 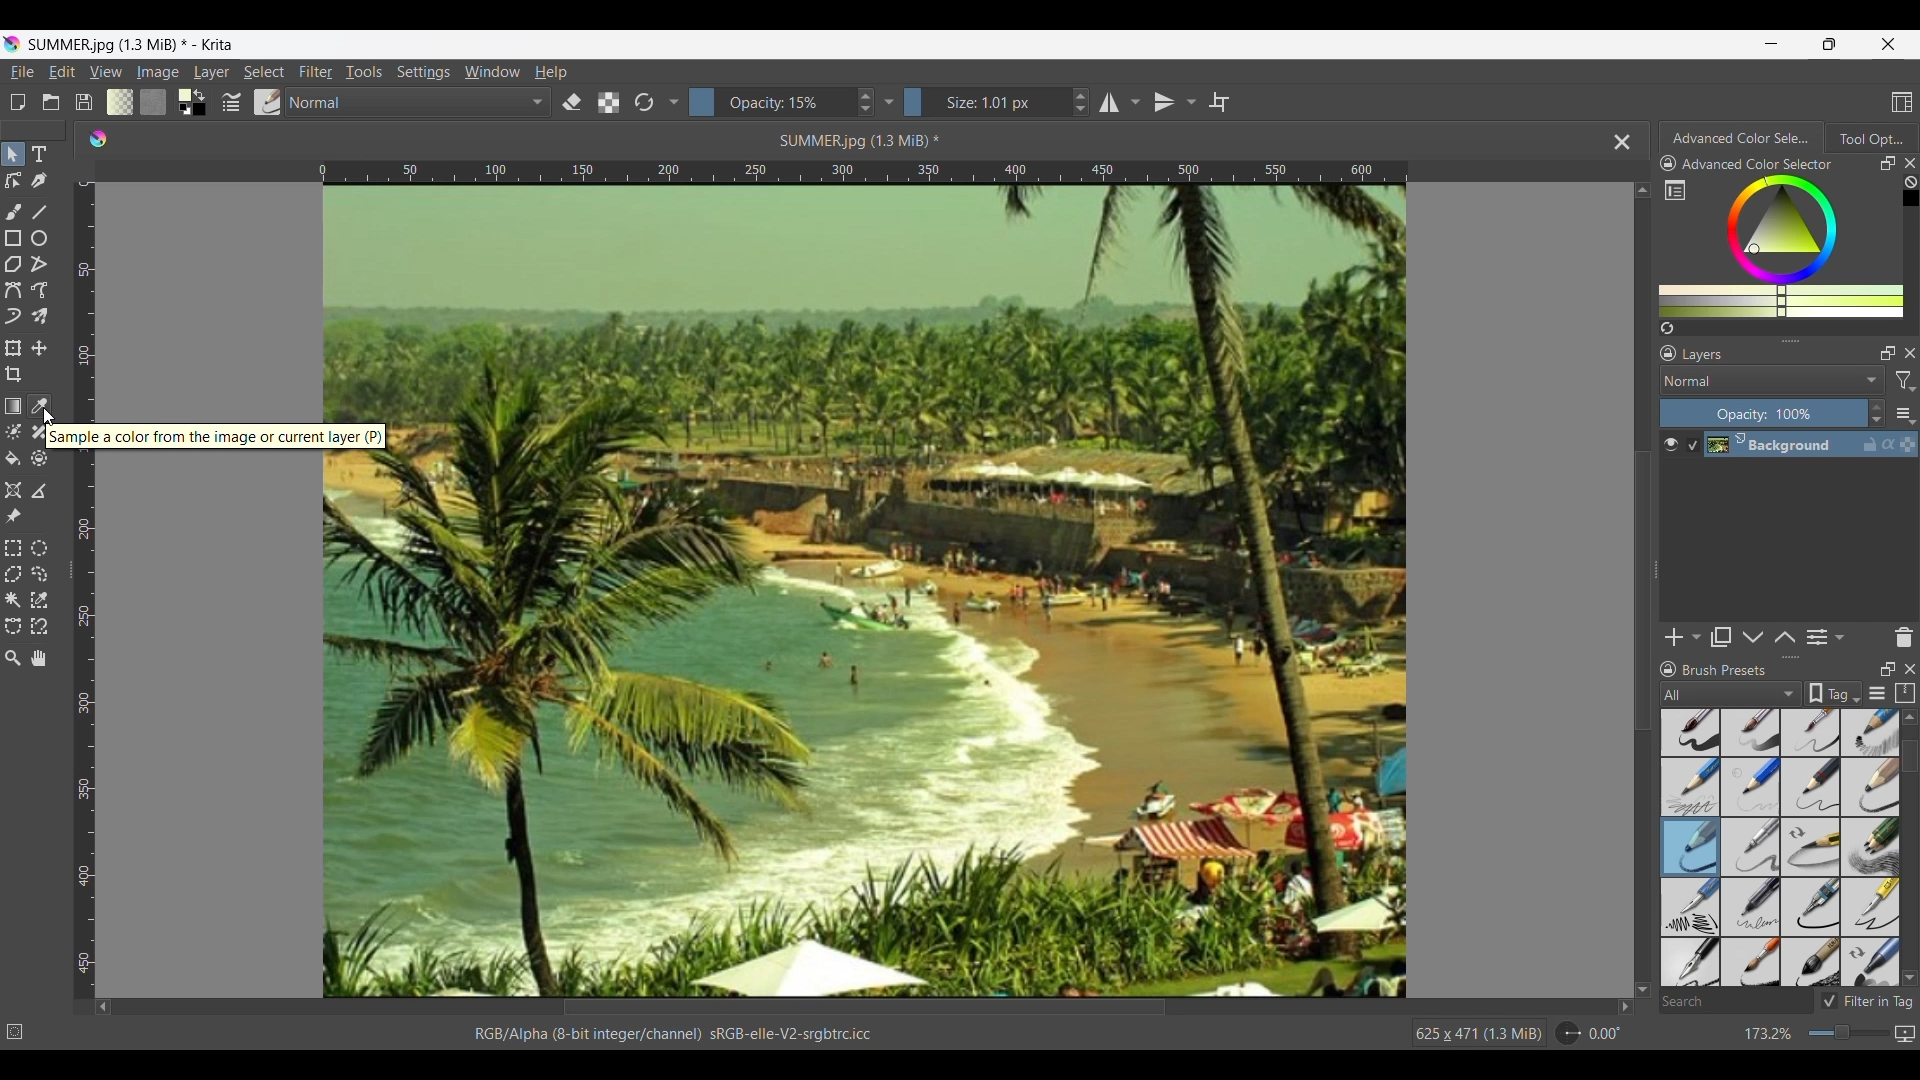 What do you see at coordinates (17, 103) in the screenshot?
I see `Create new document` at bounding box center [17, 103].